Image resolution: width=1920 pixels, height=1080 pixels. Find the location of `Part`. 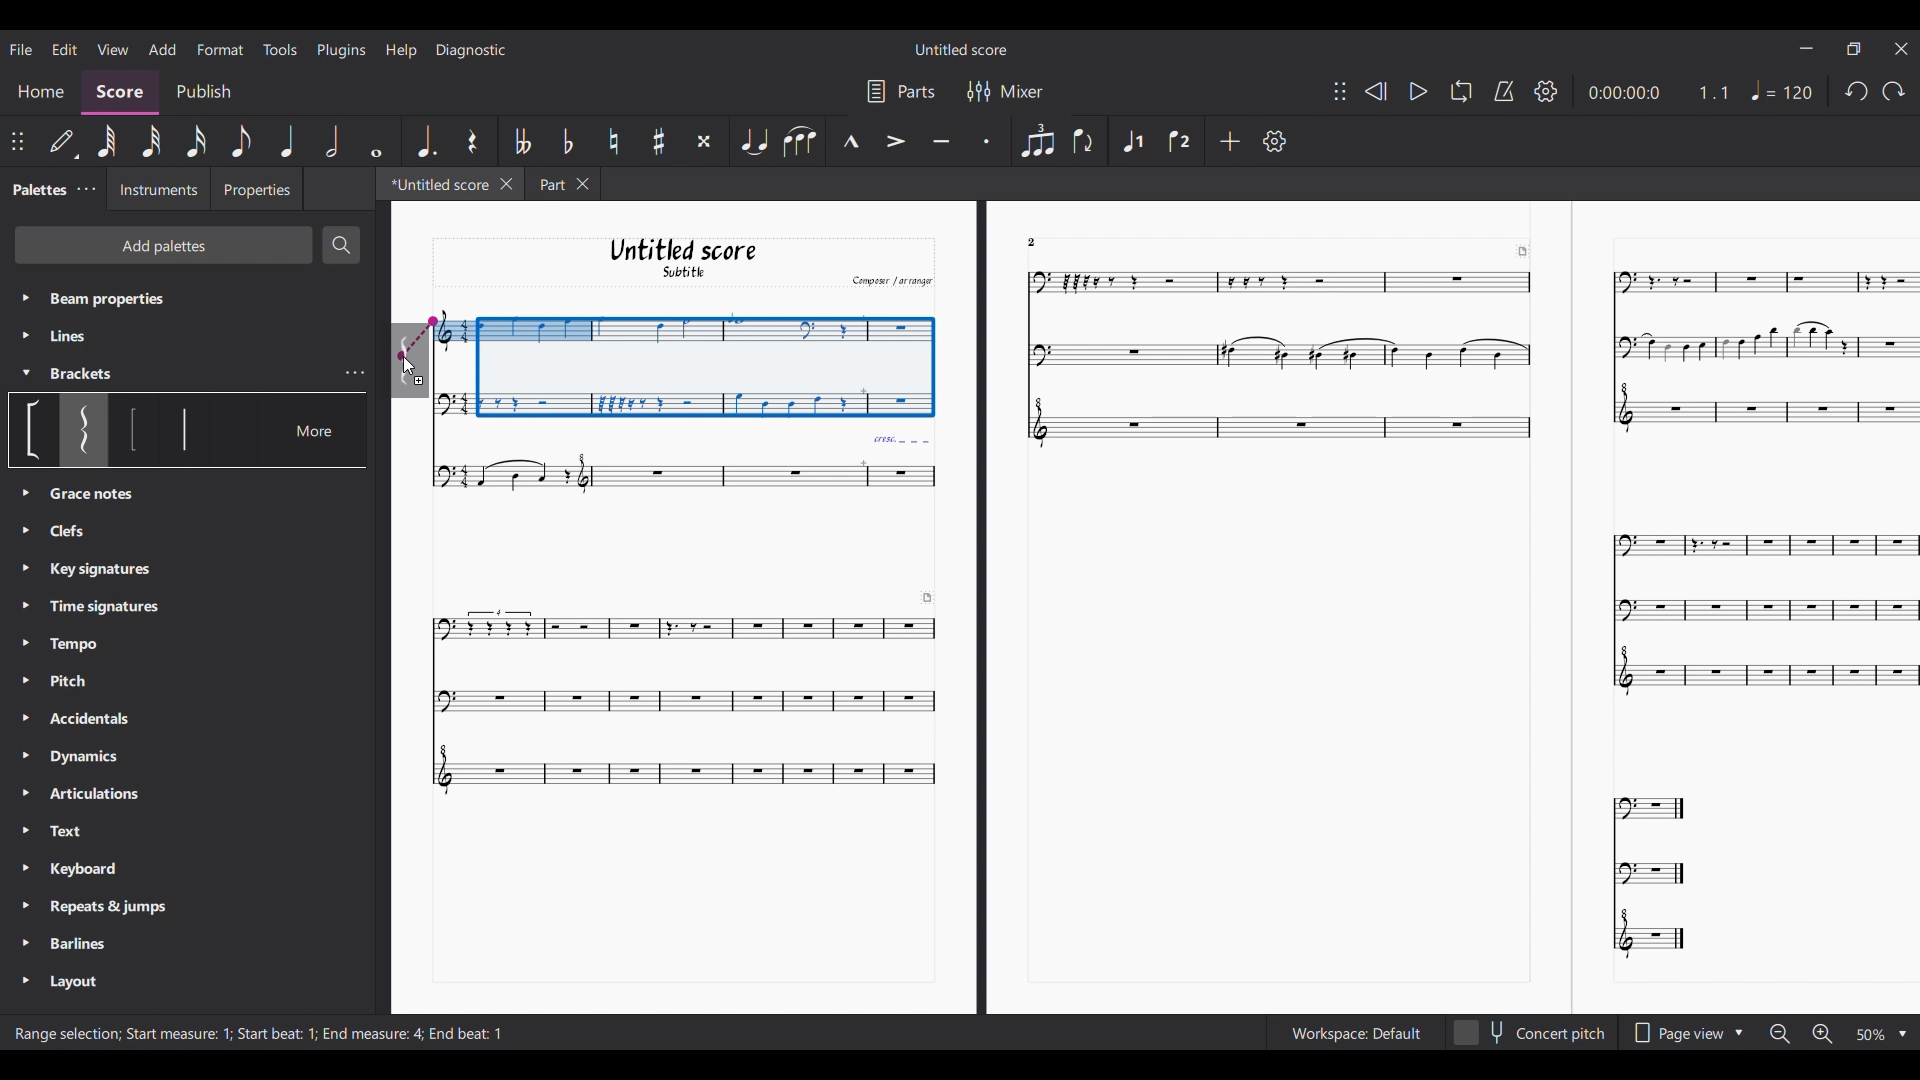

Part is located at coordinates (548, 183).